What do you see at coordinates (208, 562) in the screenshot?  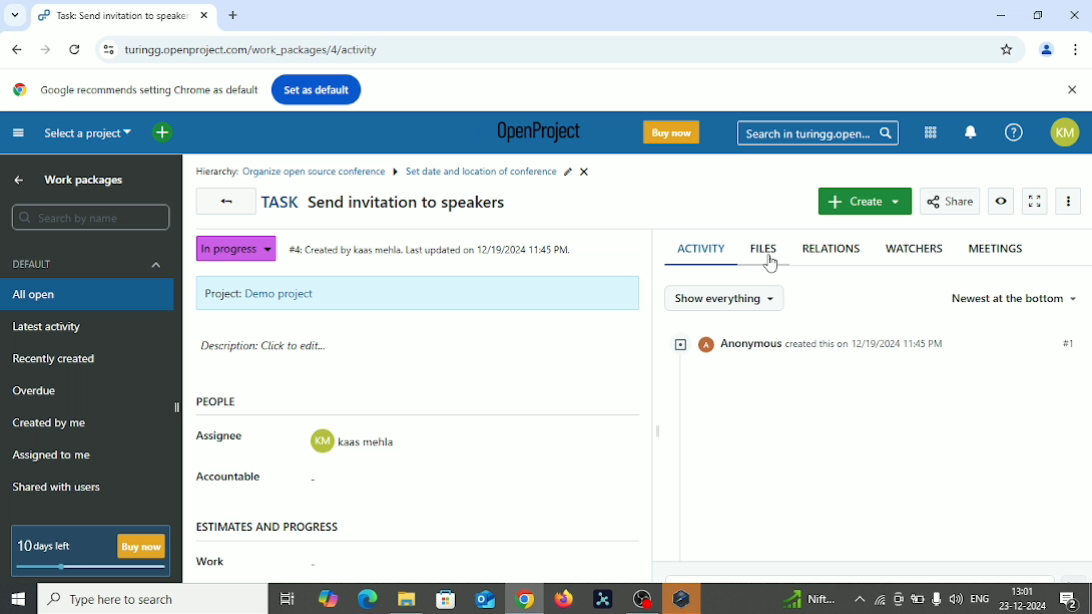 I see `Work` at bounding box center [208, 562].